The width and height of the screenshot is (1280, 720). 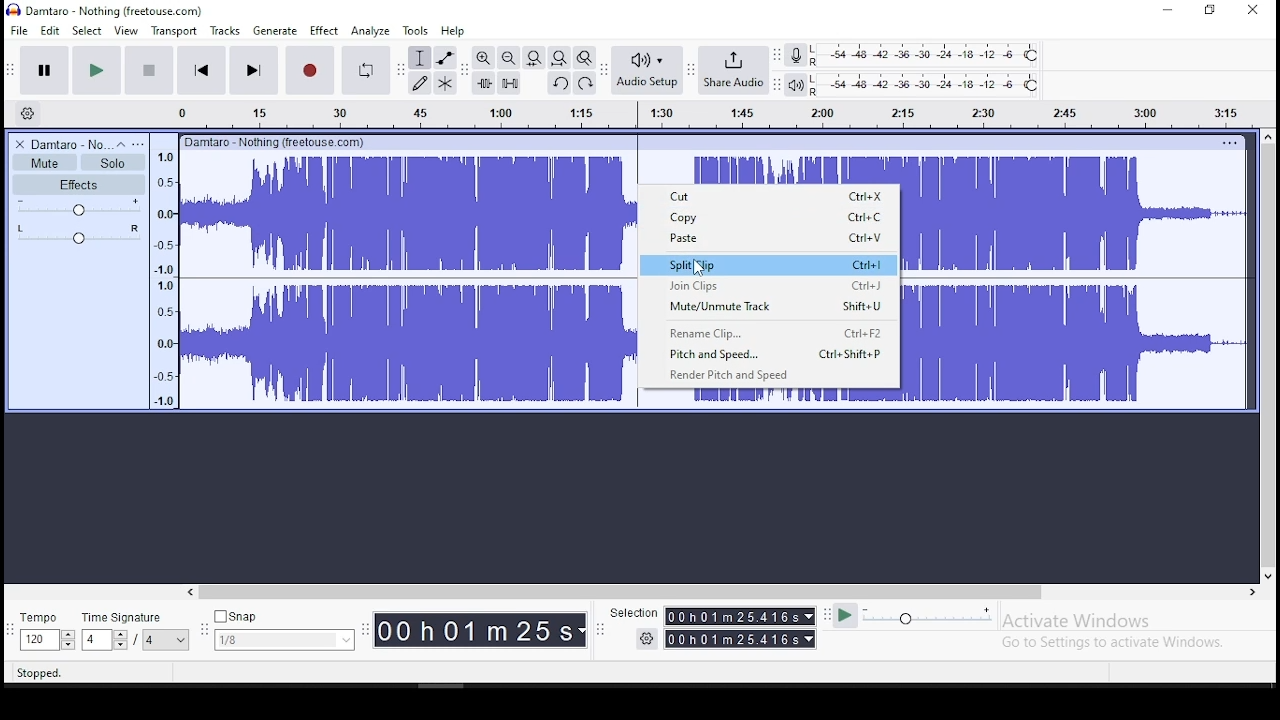 What do you see at coordinates (372, 32) in the screenshot?
I see `analyze` at bounding box center [372, 32].